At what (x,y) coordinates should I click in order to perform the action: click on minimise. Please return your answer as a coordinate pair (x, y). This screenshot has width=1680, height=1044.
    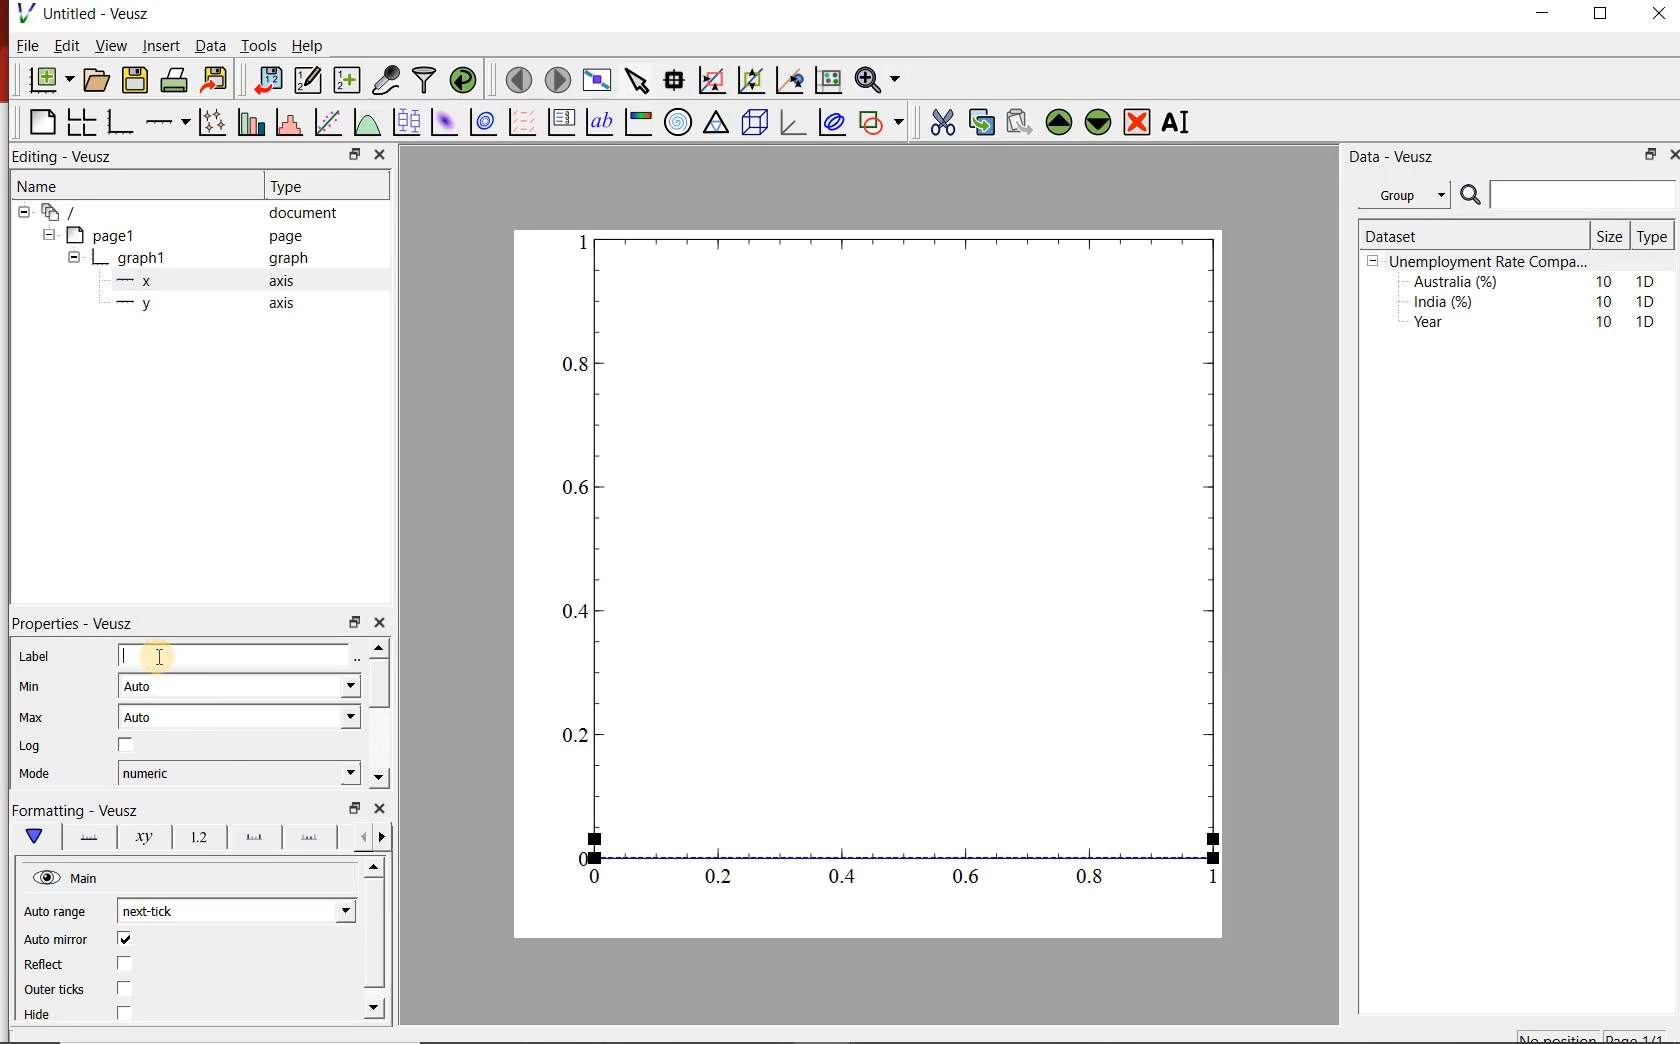
    Looking at the image, I should click on (354, 621).